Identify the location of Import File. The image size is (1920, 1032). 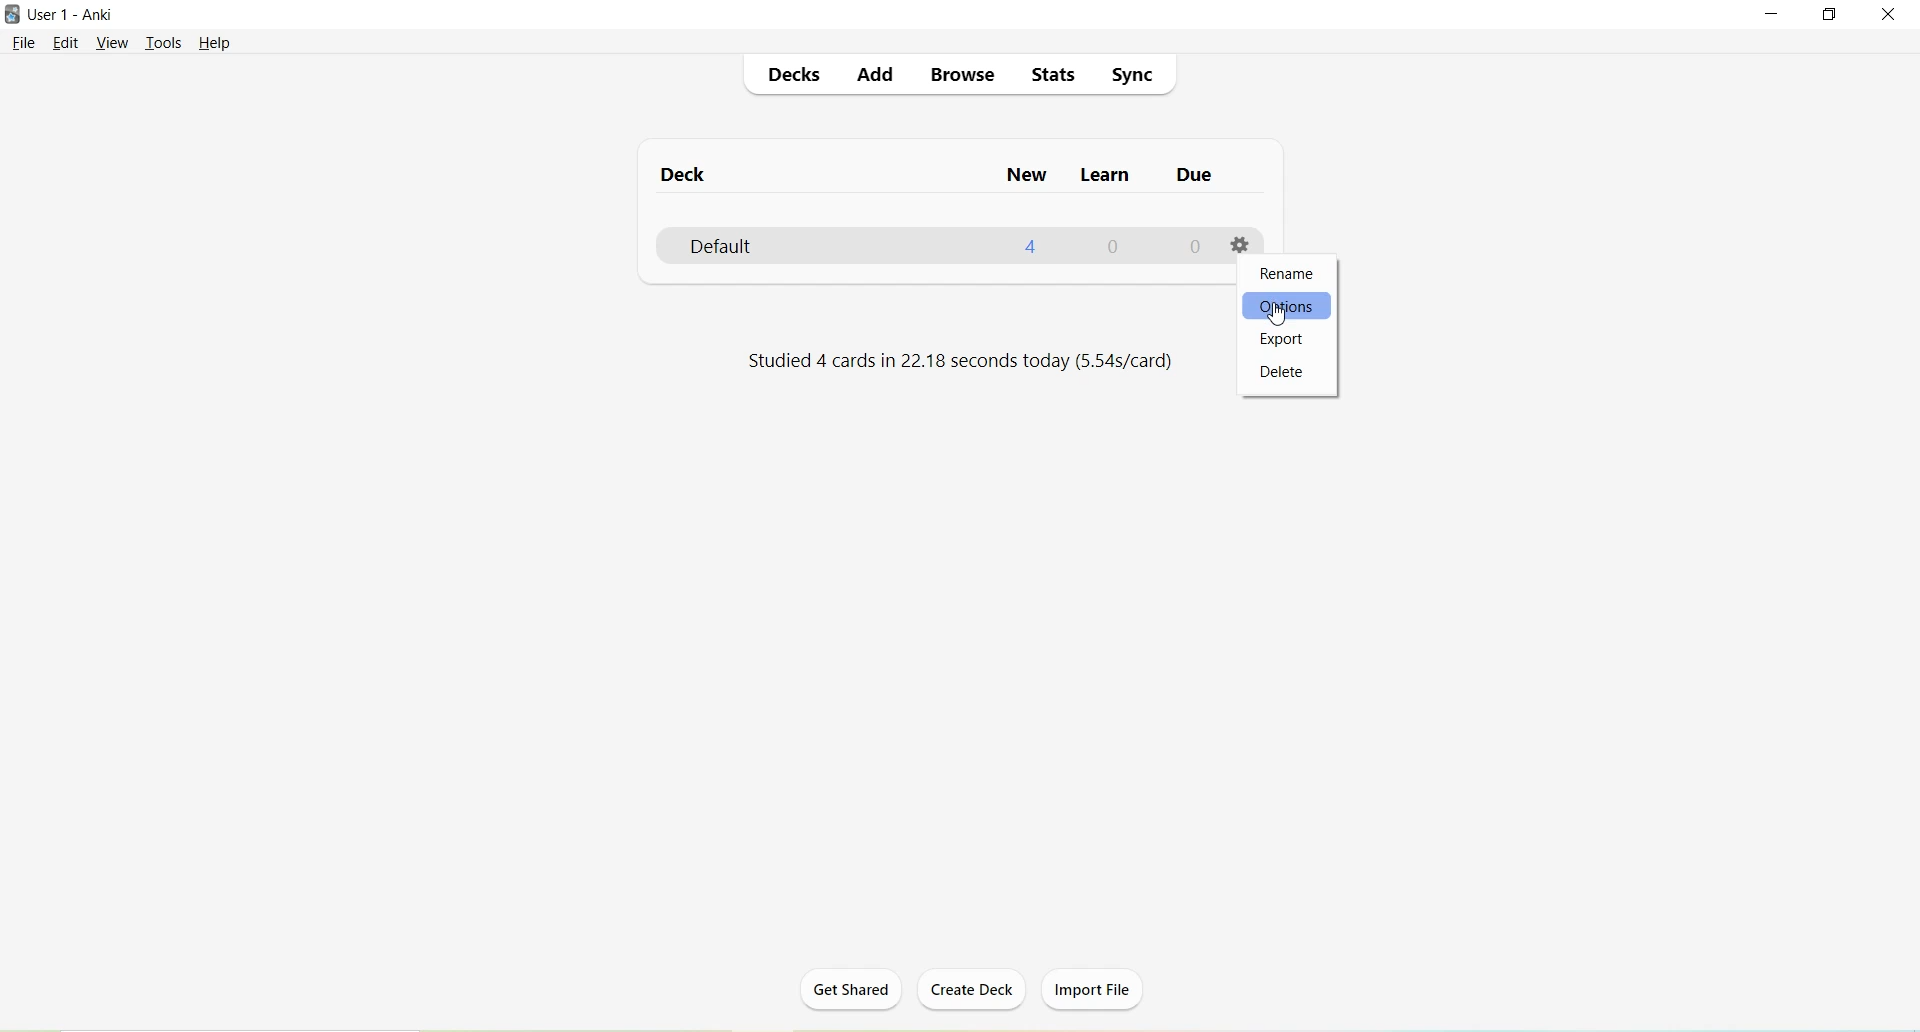
(1091, 990).